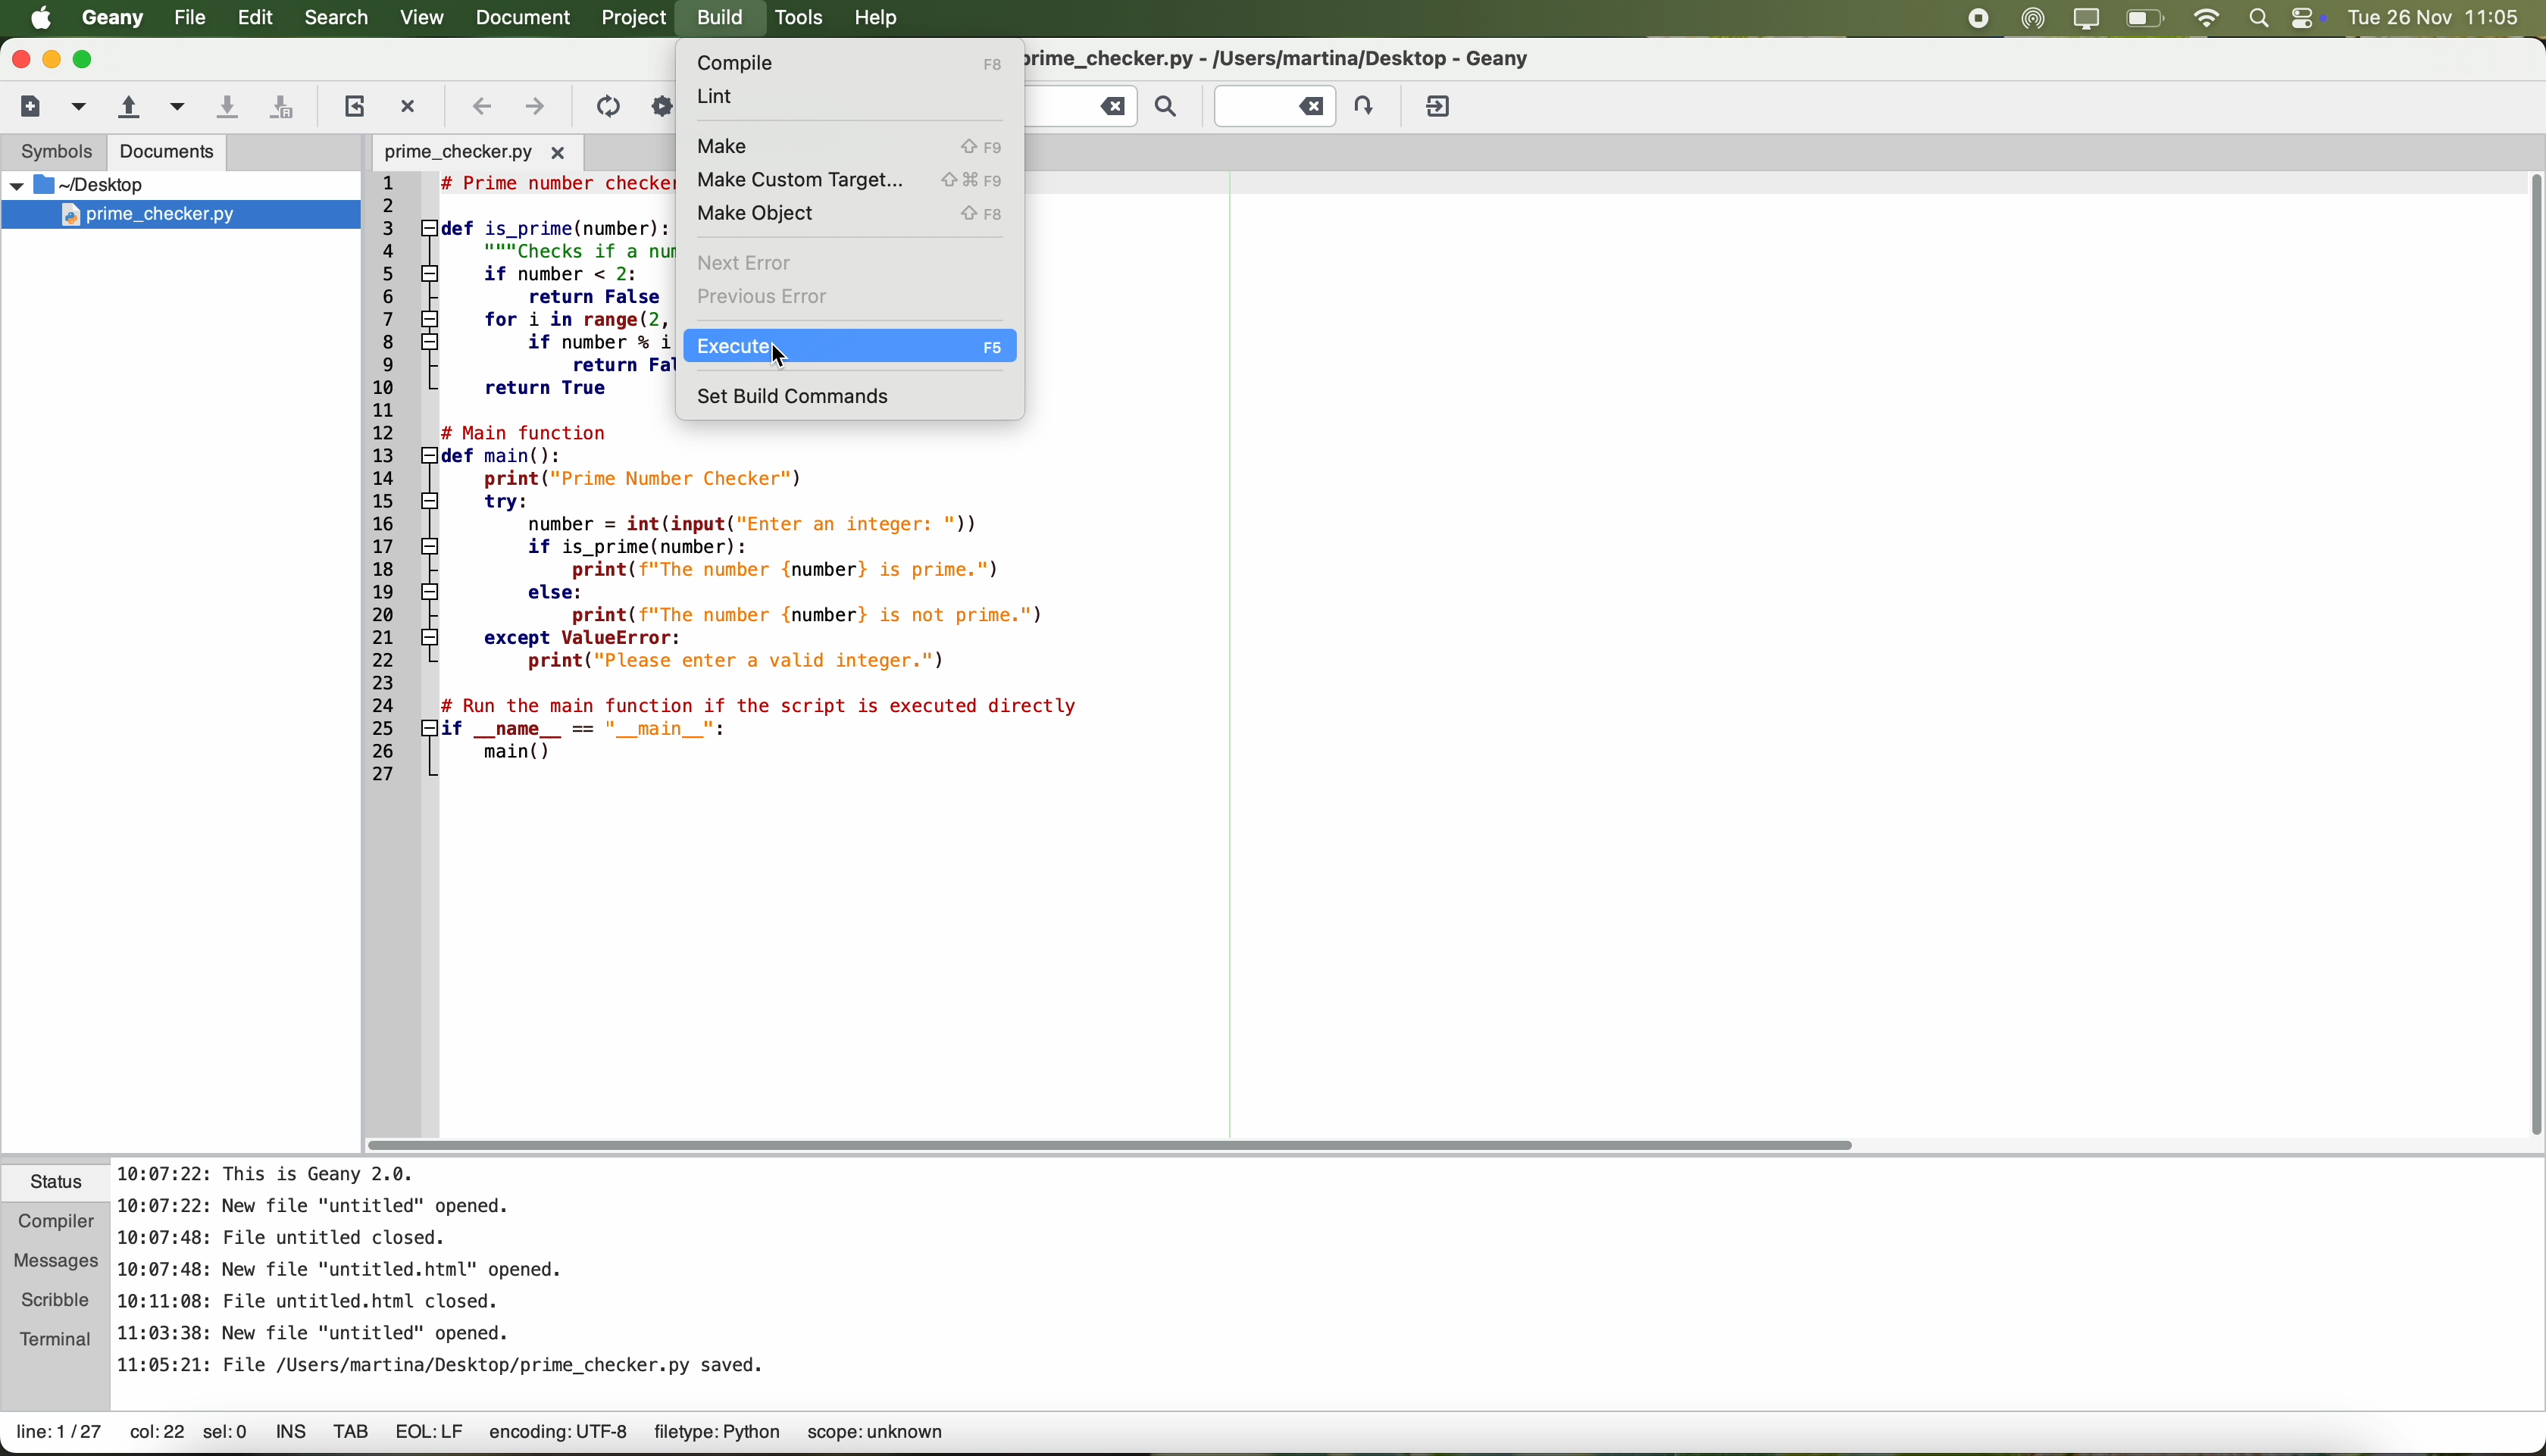  I want to click on navigate foward, so click(536, 110).